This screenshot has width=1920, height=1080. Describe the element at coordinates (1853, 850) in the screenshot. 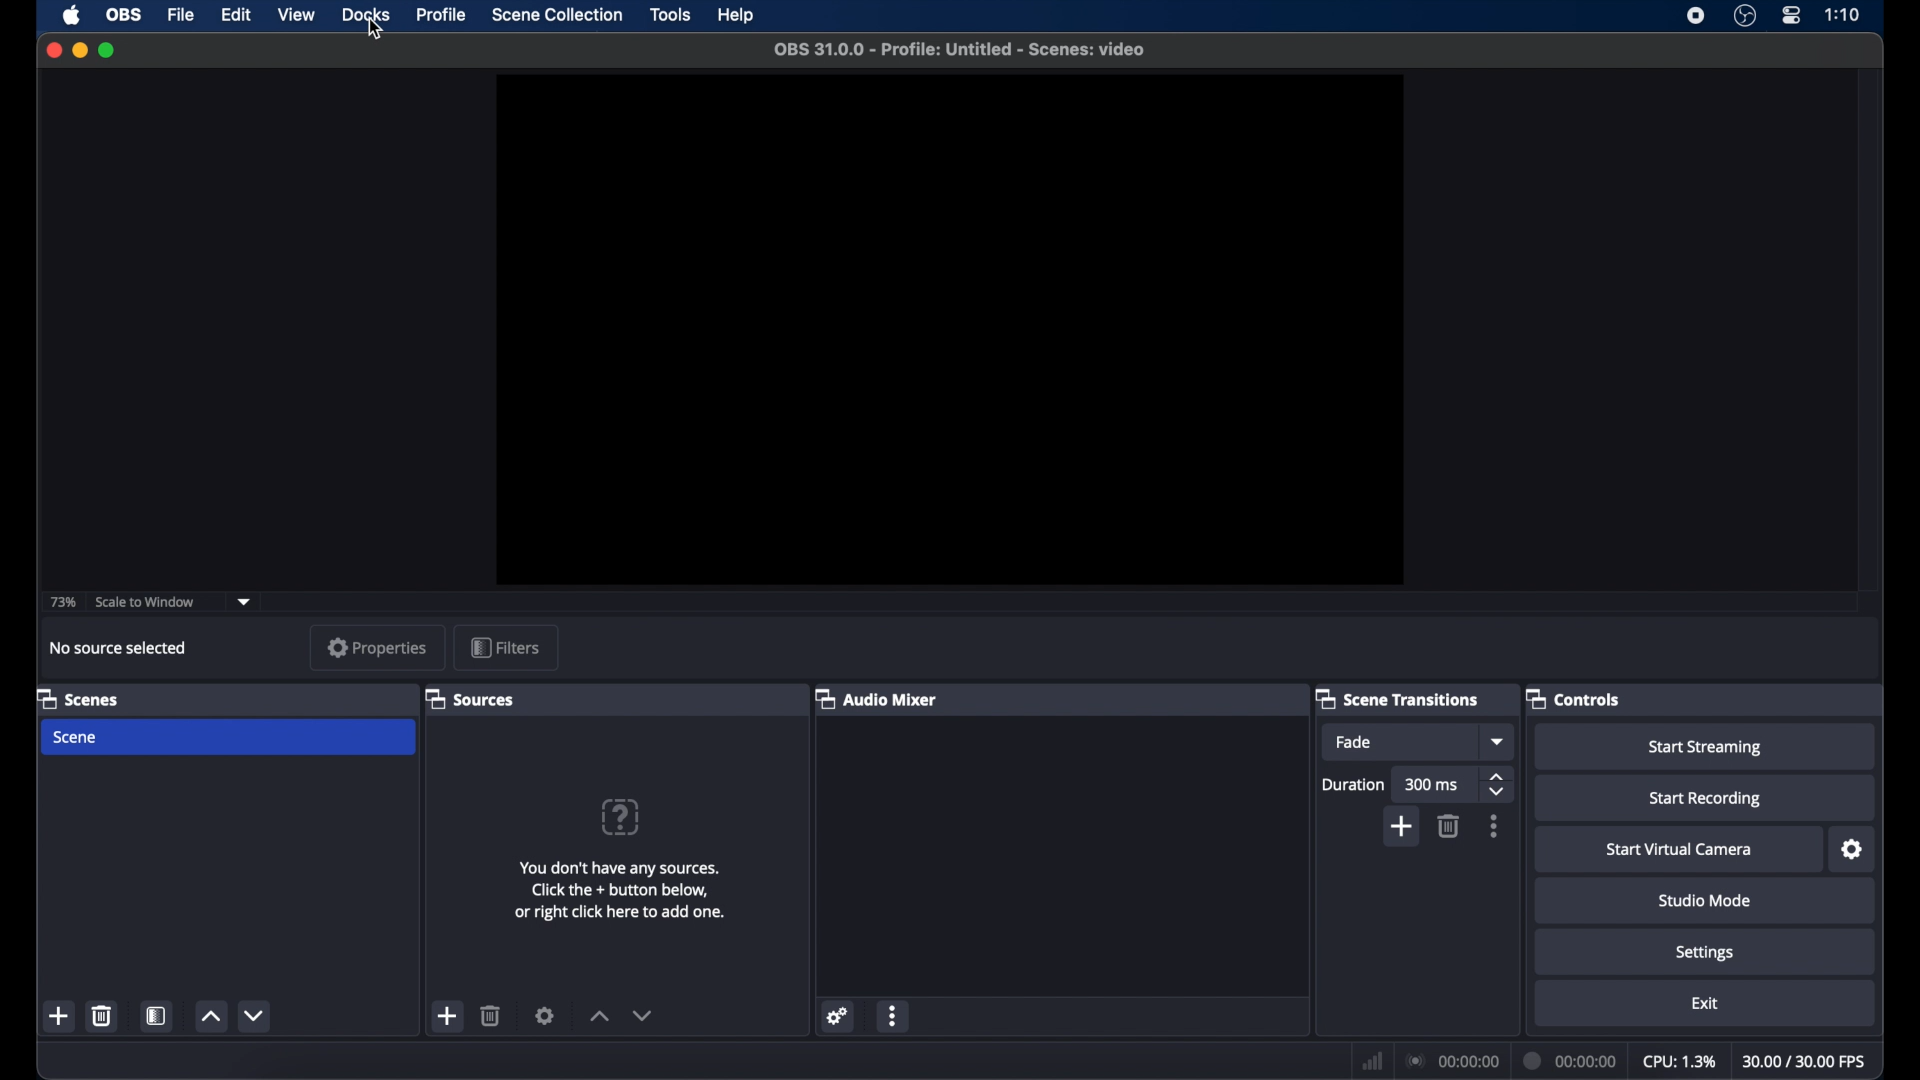

I see `settings` at that location.